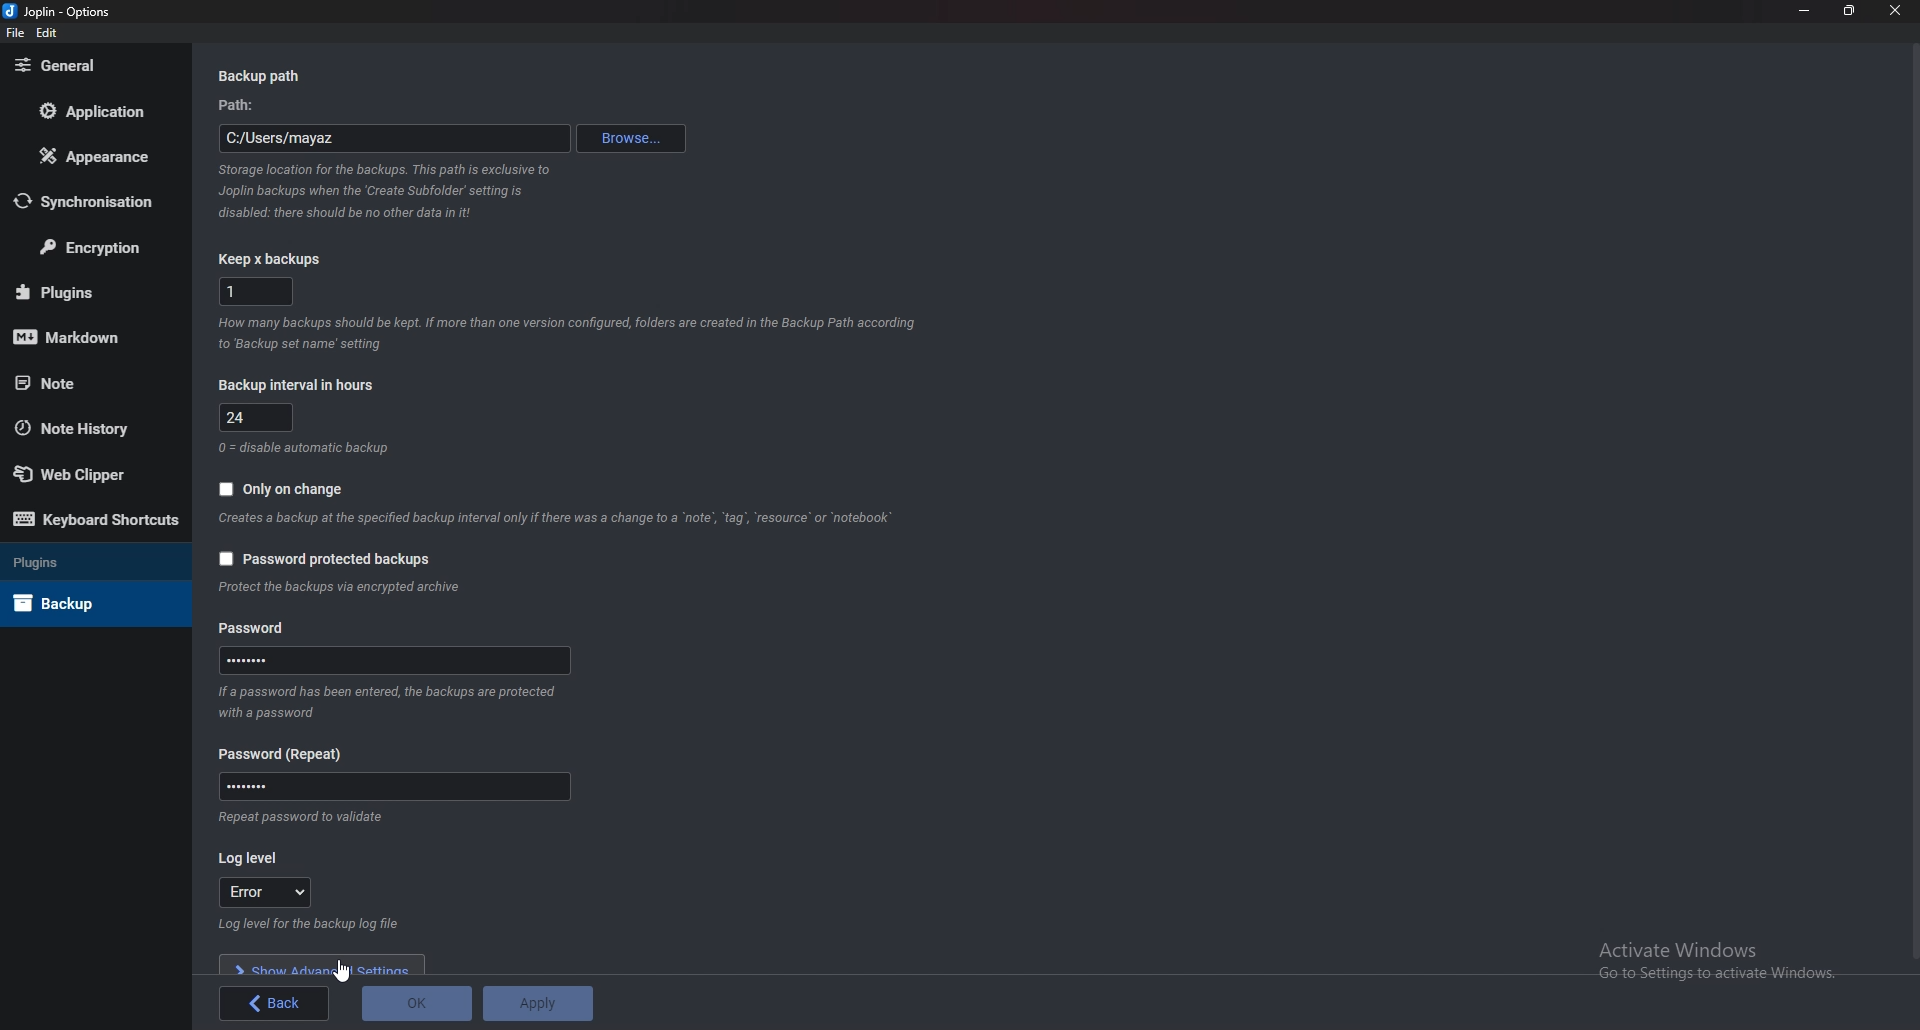 Image resolution: width=1920 pixels, height=1030 pixels. I want to click on Backup interval in hours, so click(300, 385).